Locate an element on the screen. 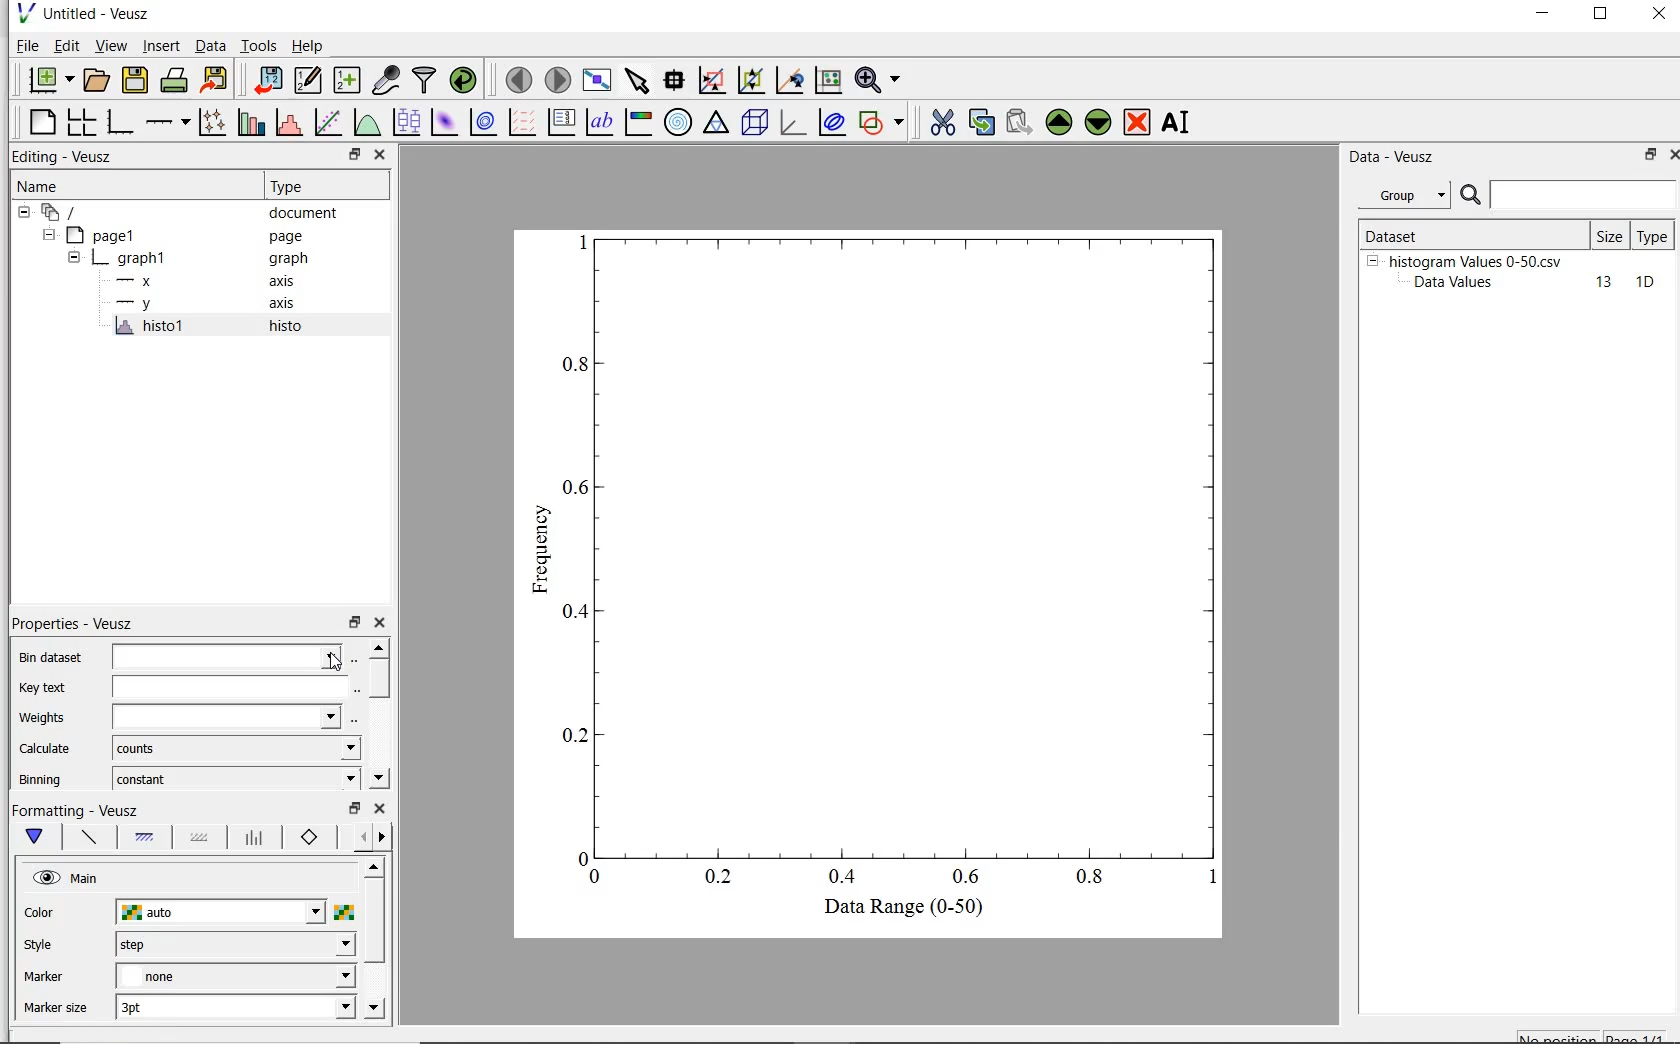 This screenshot has width=1680, height=1044. axis is located at coordinates (290, 281).